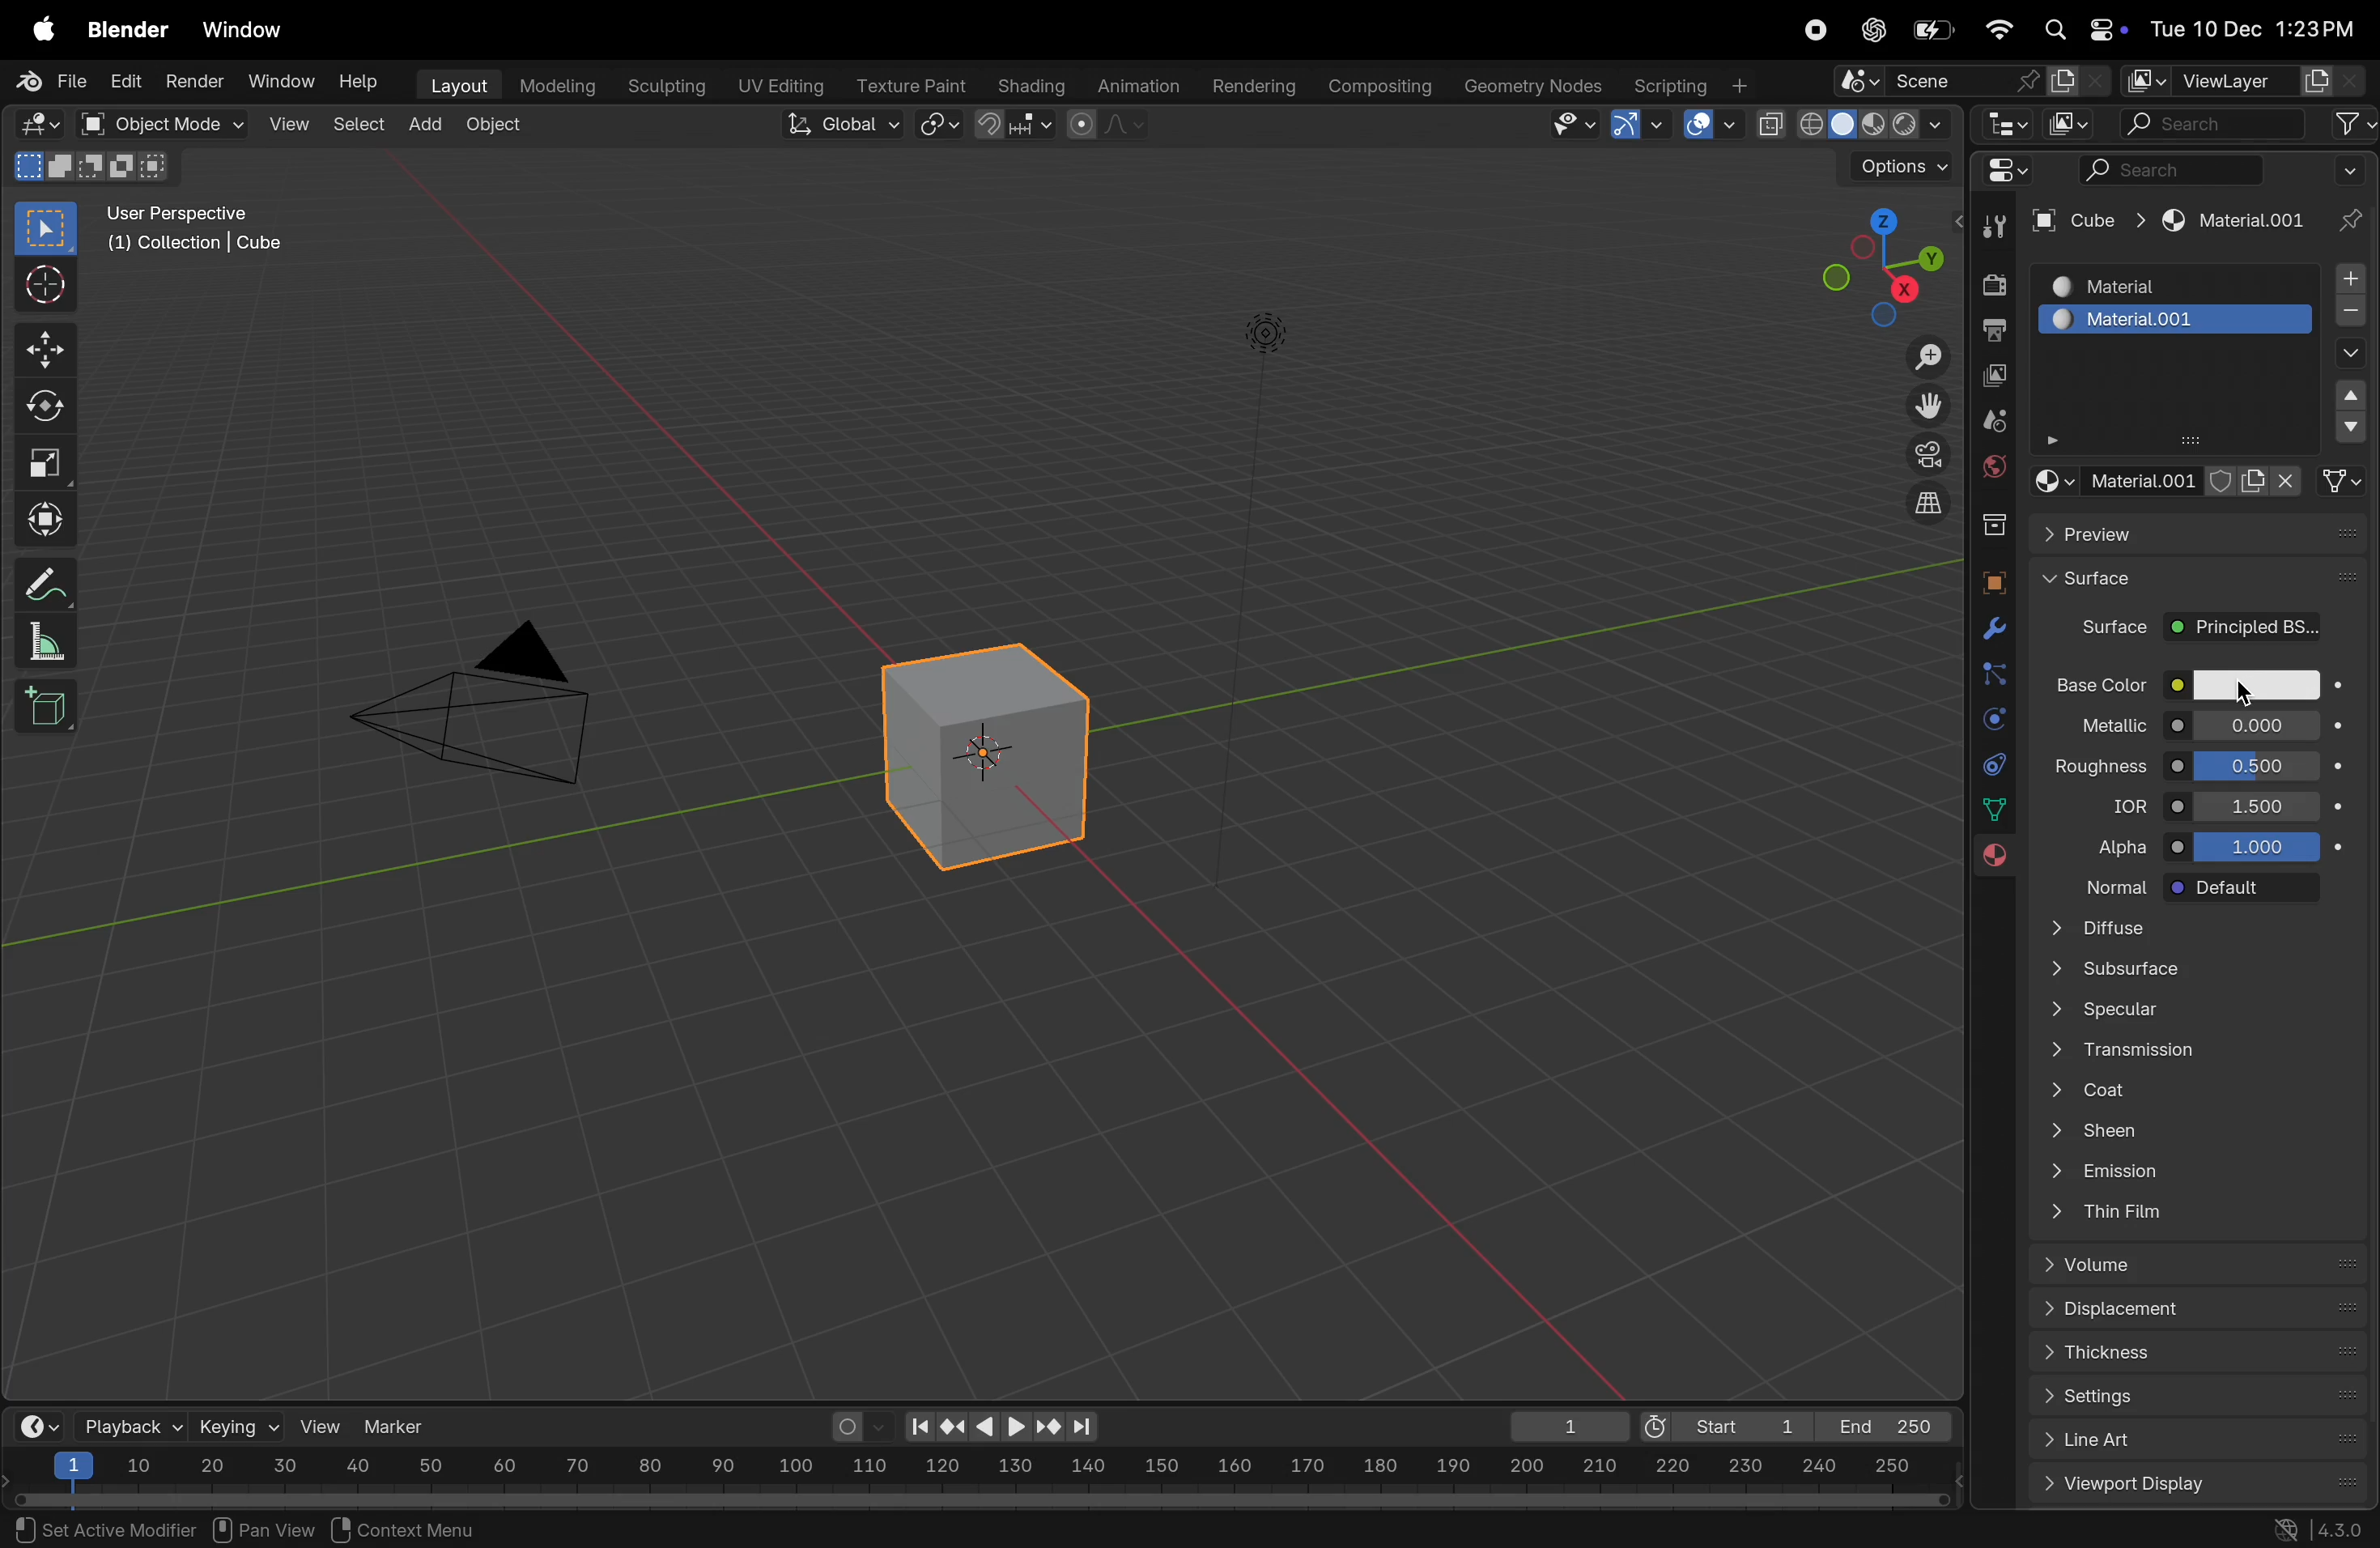 Image resolution: width=2380 pixels, height=1548 pixels. What do you see at coordinates (2244, 628) in the screenshot?
I see `project background` at bounding box center [2244, 628].